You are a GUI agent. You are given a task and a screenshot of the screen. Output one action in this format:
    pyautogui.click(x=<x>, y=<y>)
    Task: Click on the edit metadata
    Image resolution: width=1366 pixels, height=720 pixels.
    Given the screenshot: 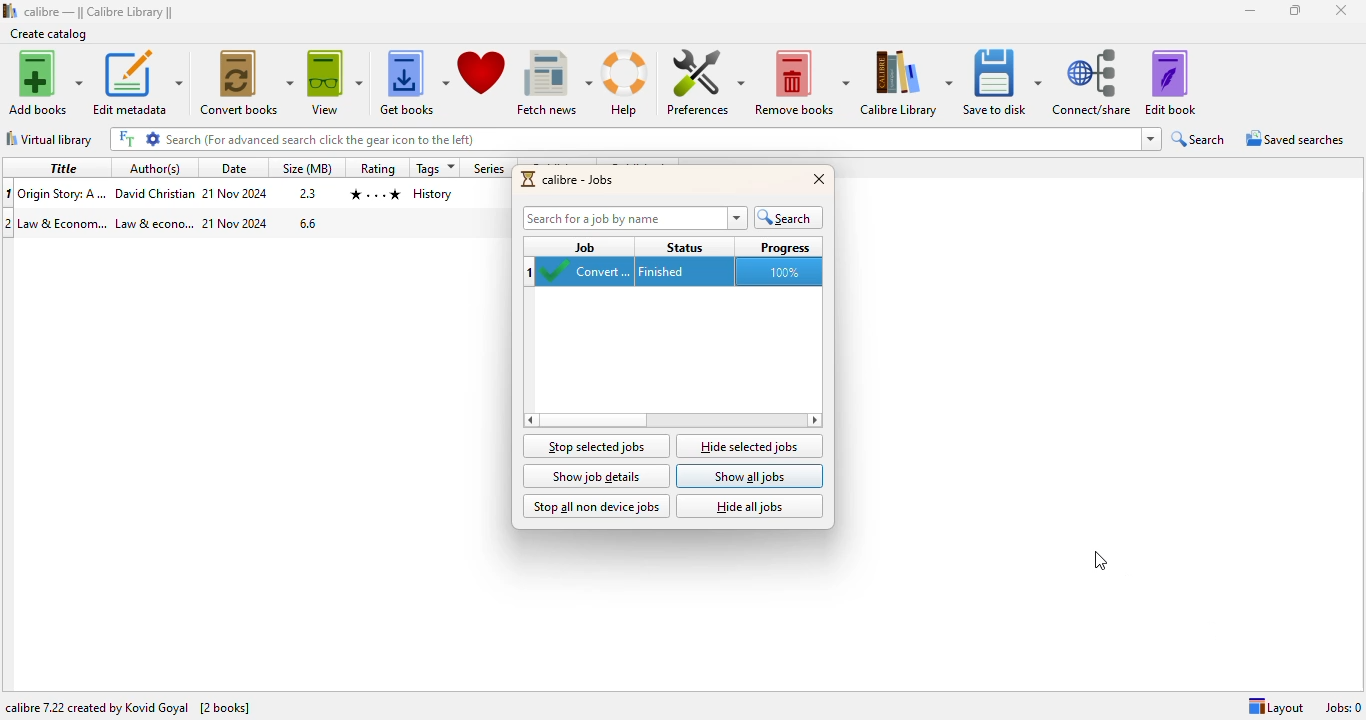 What is the action you would take?
    pyautogui.click(x=138, y=83)
    